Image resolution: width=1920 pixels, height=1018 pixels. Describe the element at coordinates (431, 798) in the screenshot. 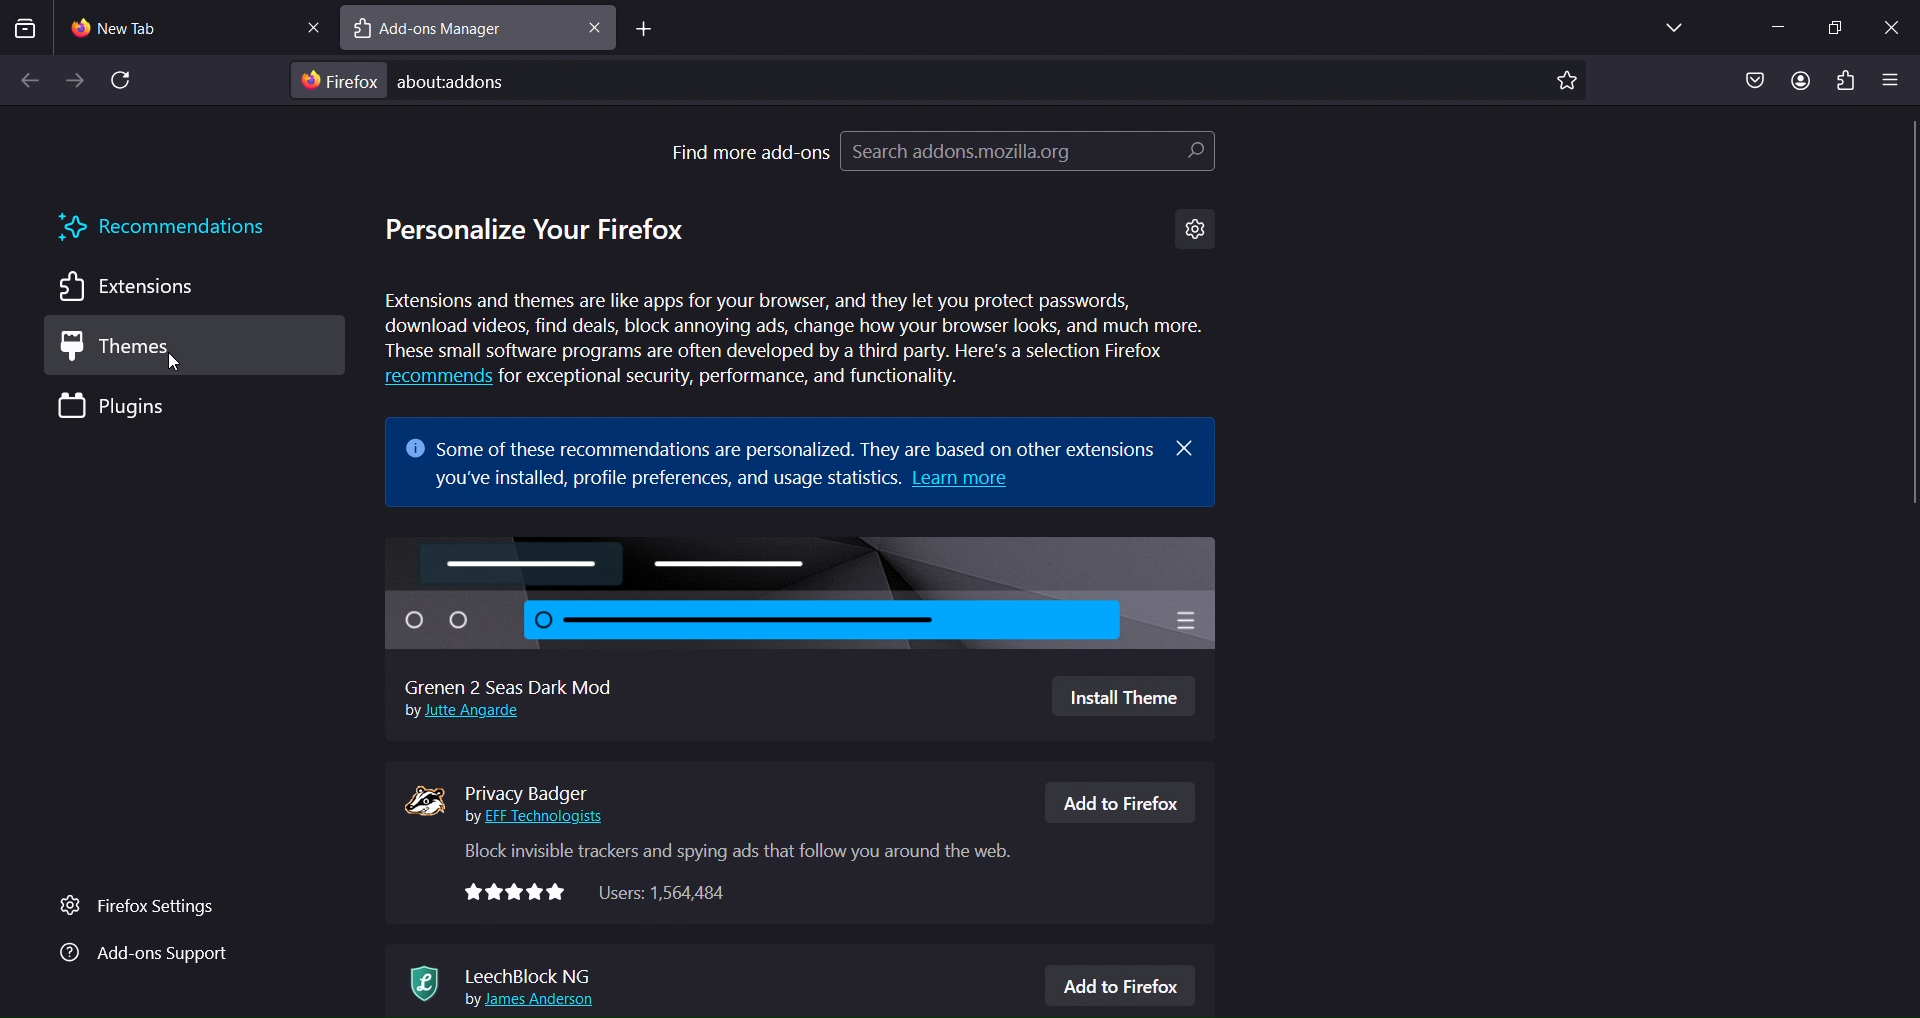

I see `privaate badger icon` at that location.